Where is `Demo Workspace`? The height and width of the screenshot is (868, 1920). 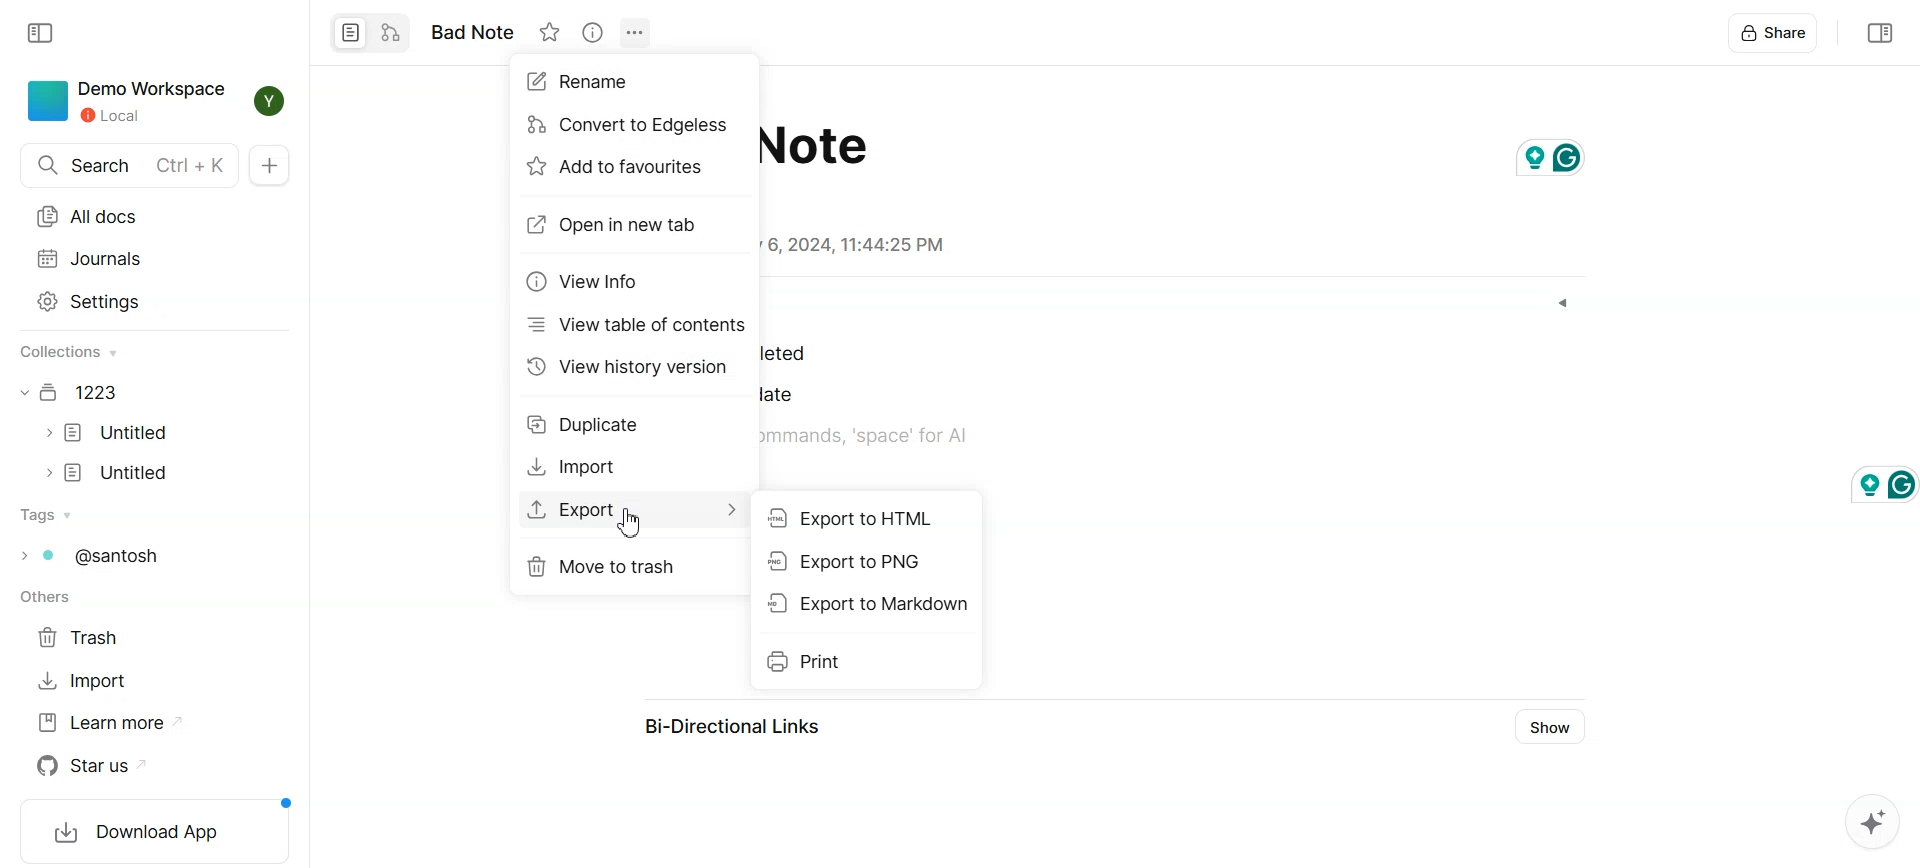
Demo Workspace is located at coordinates (122, 101).